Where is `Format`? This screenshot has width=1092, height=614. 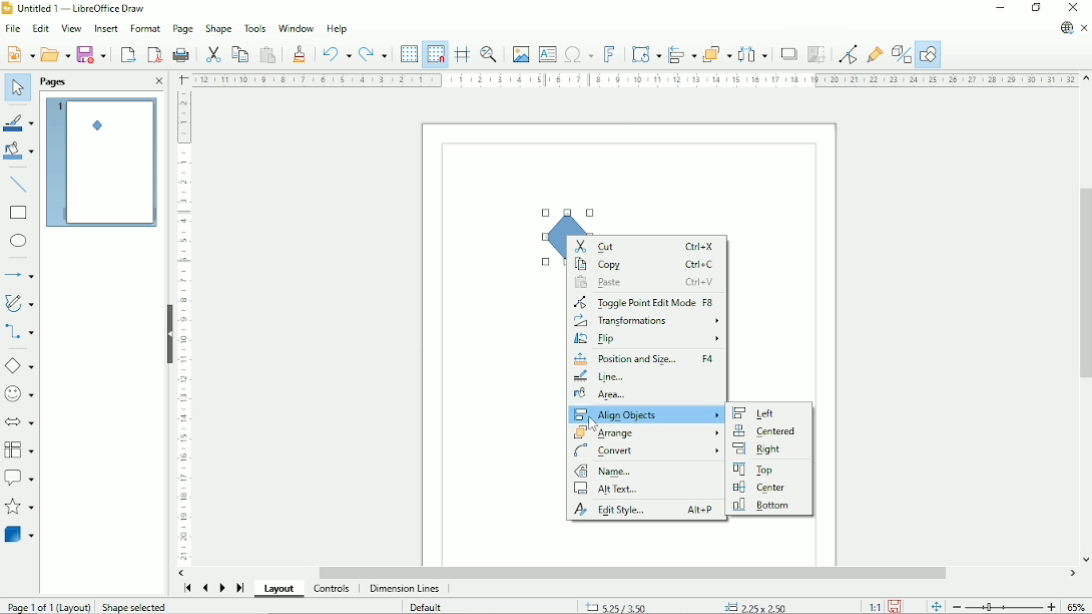 Format is located at coordinates (145, 29).